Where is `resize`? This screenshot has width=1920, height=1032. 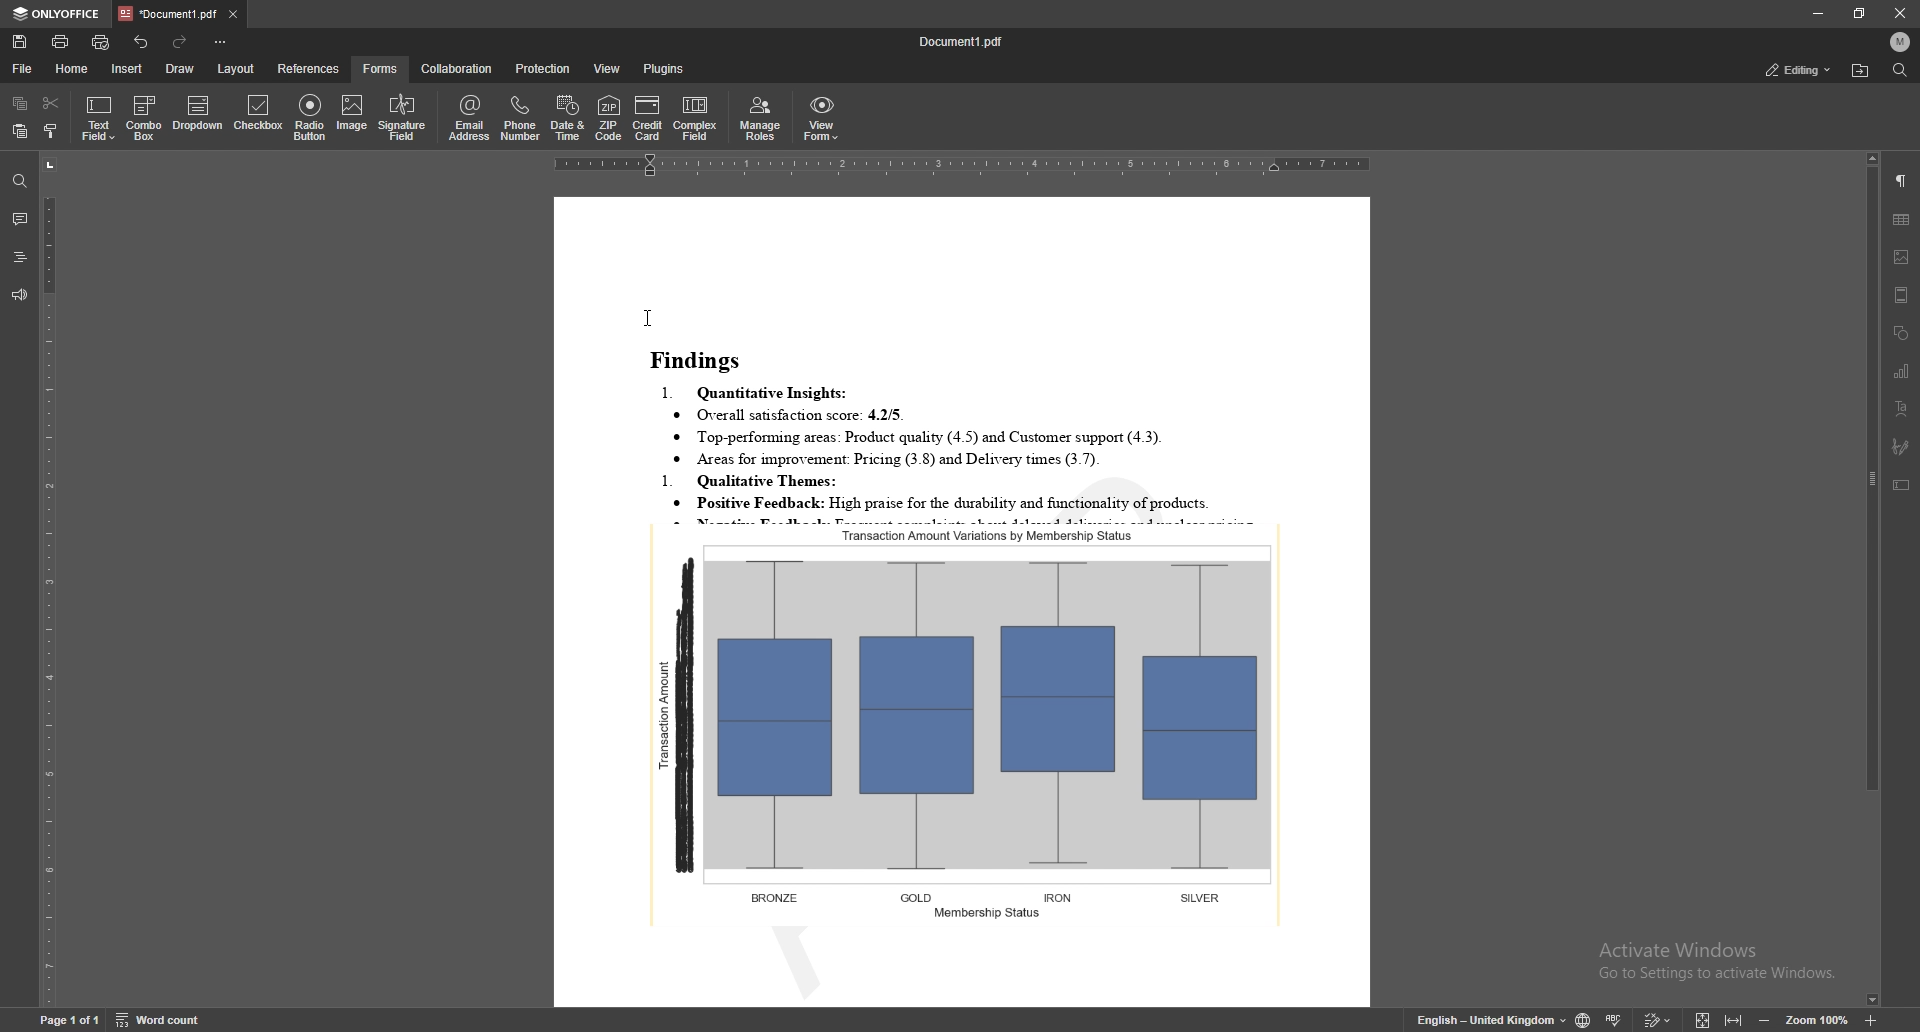 resize is located at coordinates (1859, 13).